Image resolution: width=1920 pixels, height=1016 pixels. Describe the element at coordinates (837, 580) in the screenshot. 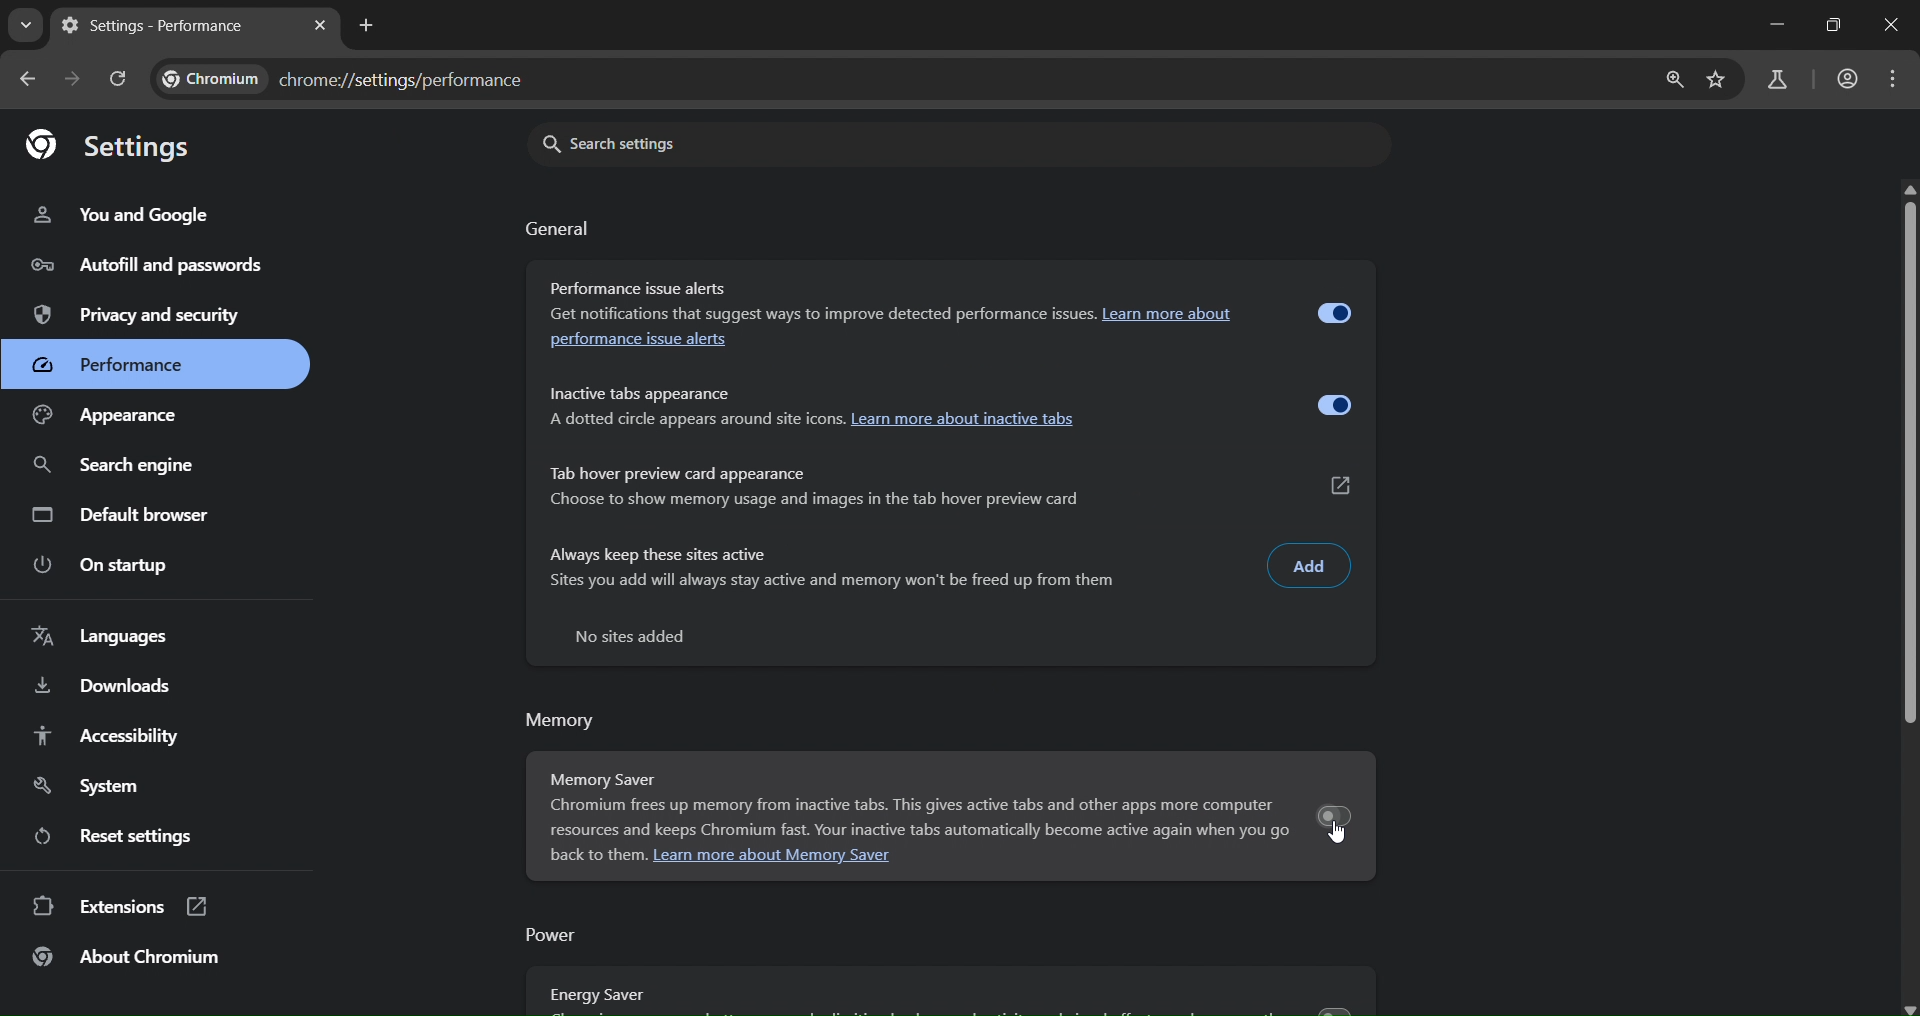

I see `sites you add will always stay and memory won't be freed up from them` at that location.